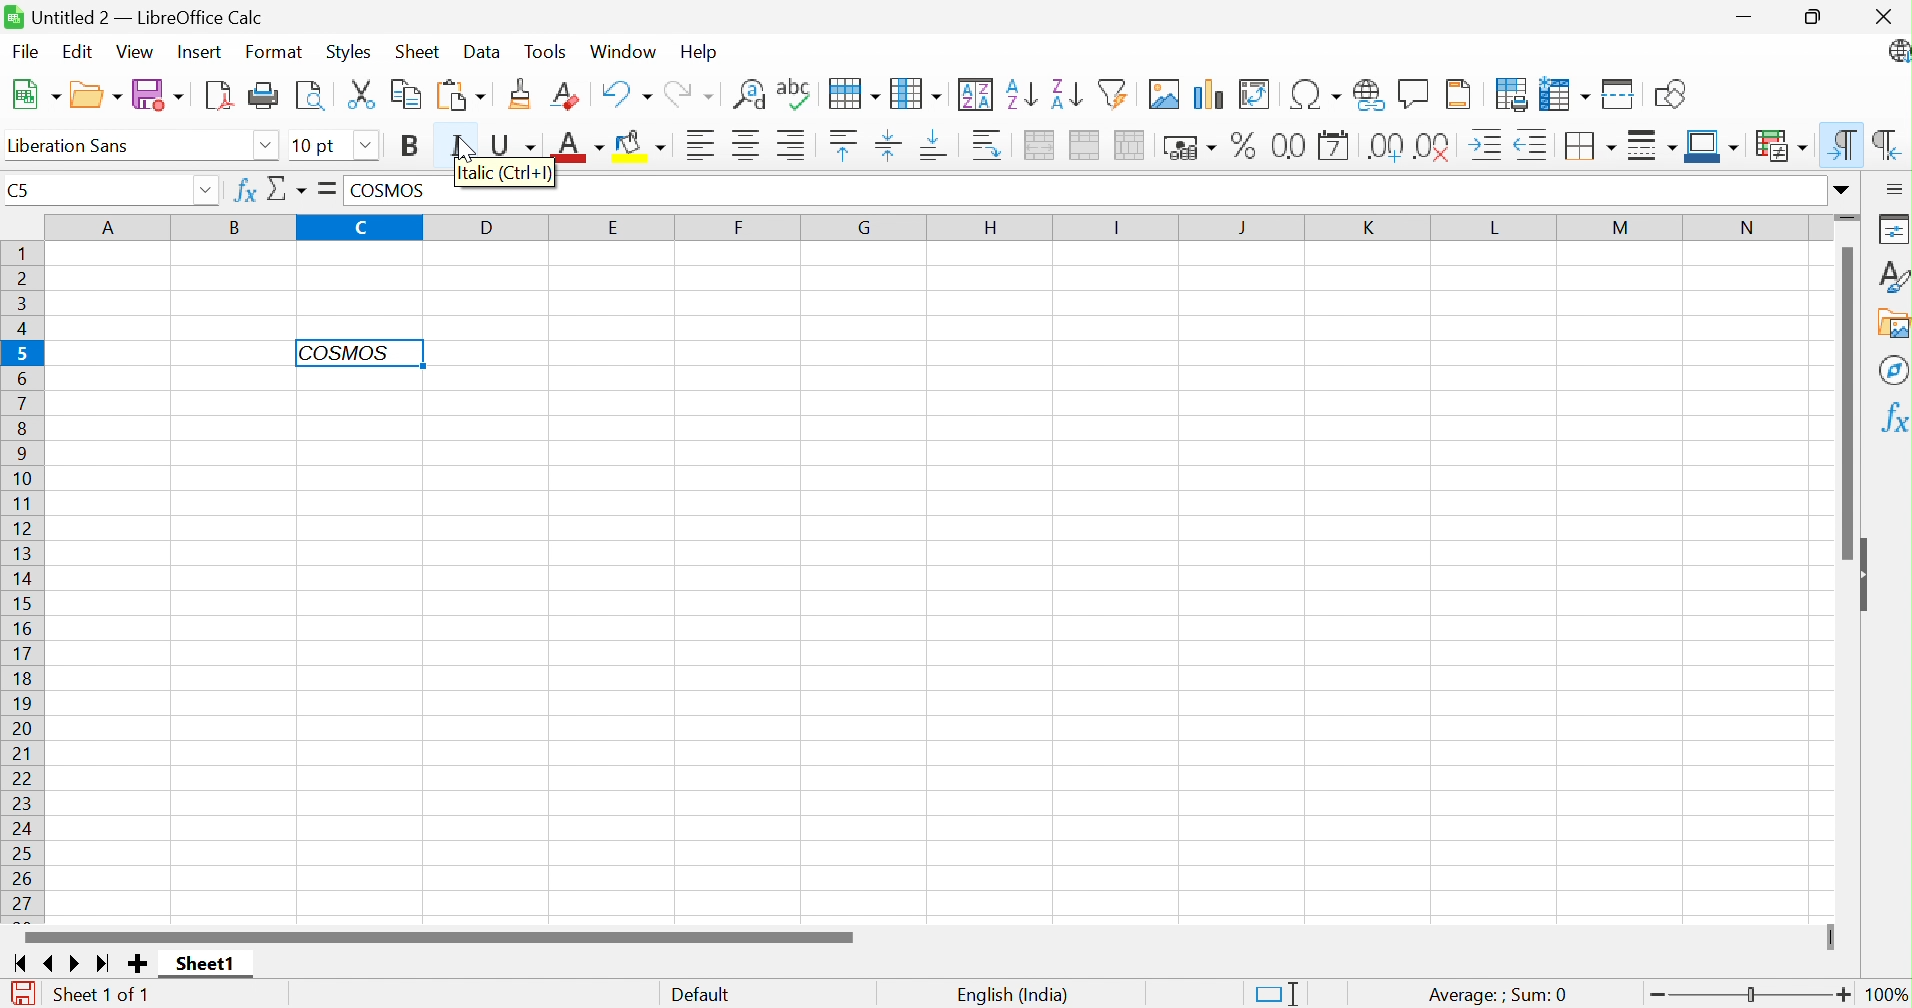 The height and width of the screenshot is (1008, 1912). I want to click on Increase indent, so click(1488, 145).